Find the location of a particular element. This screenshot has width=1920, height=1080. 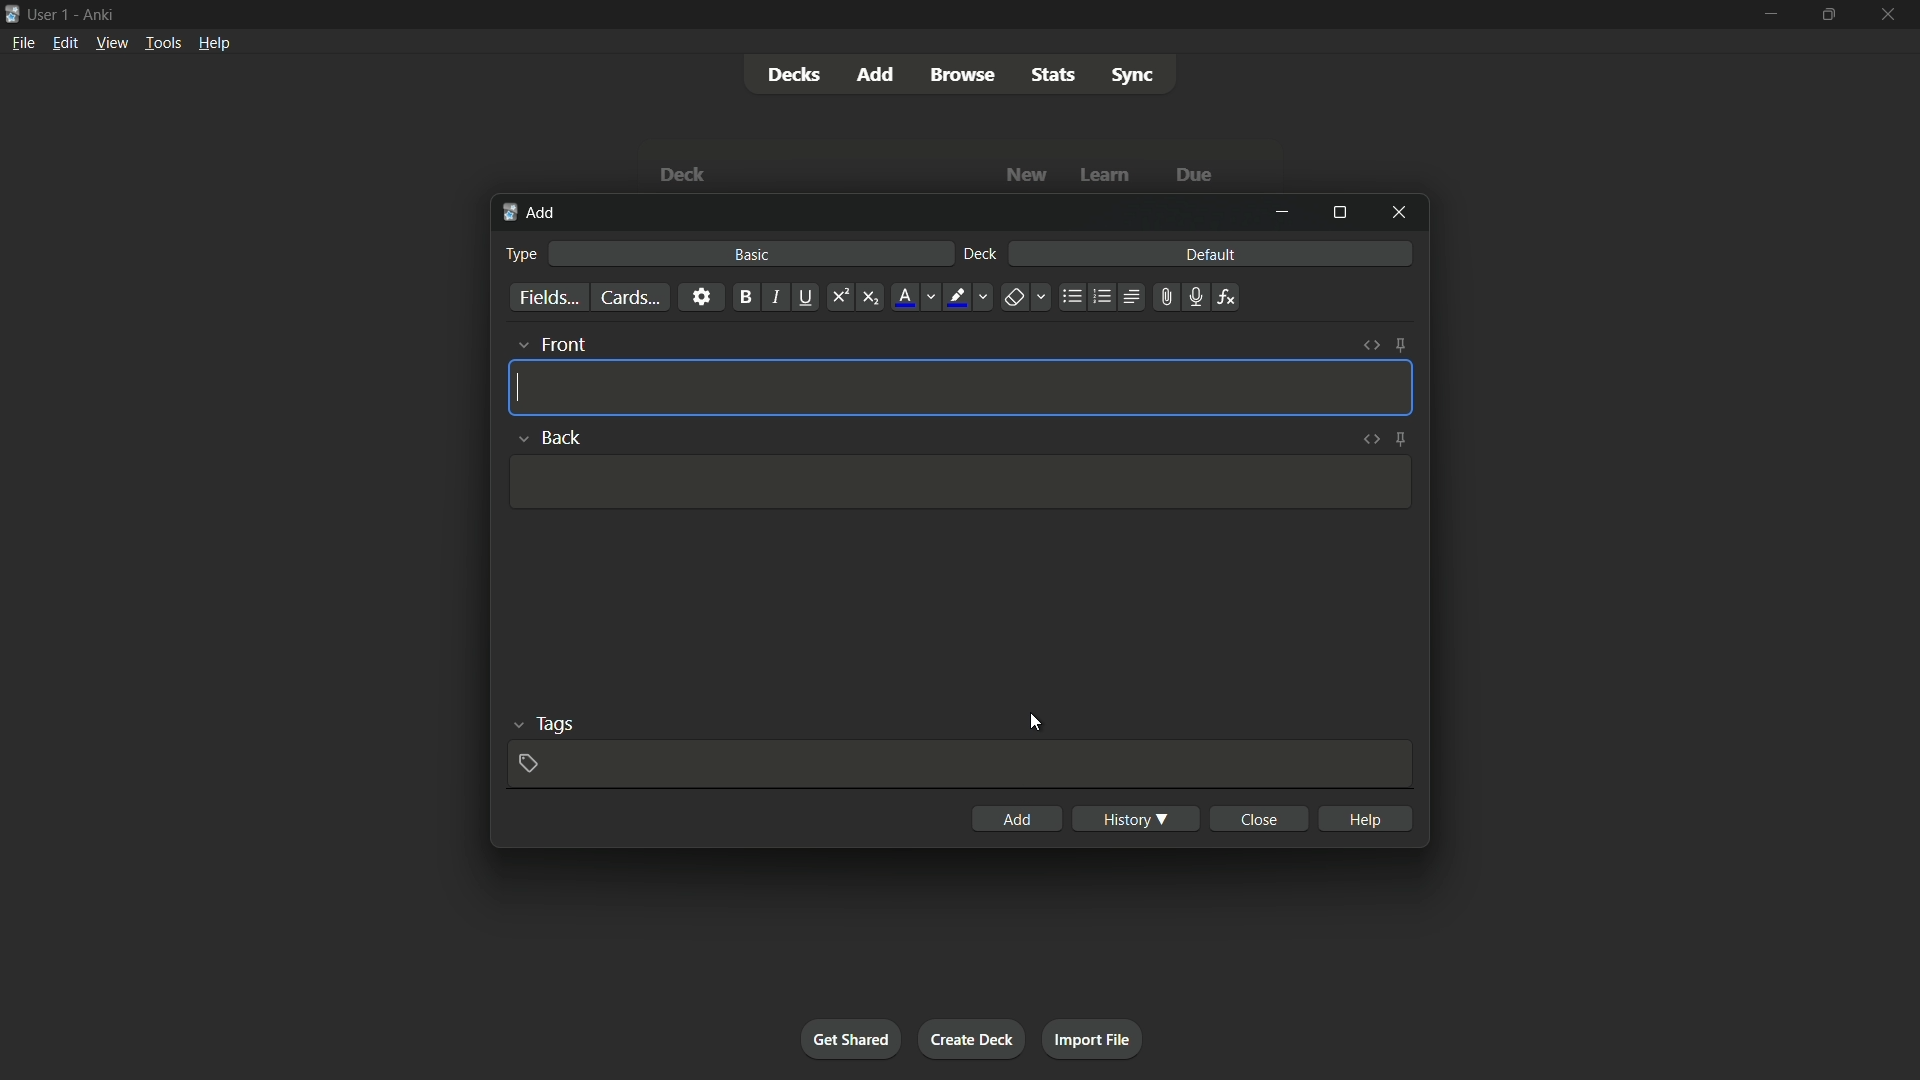

front is located at coordinates (552, 342).